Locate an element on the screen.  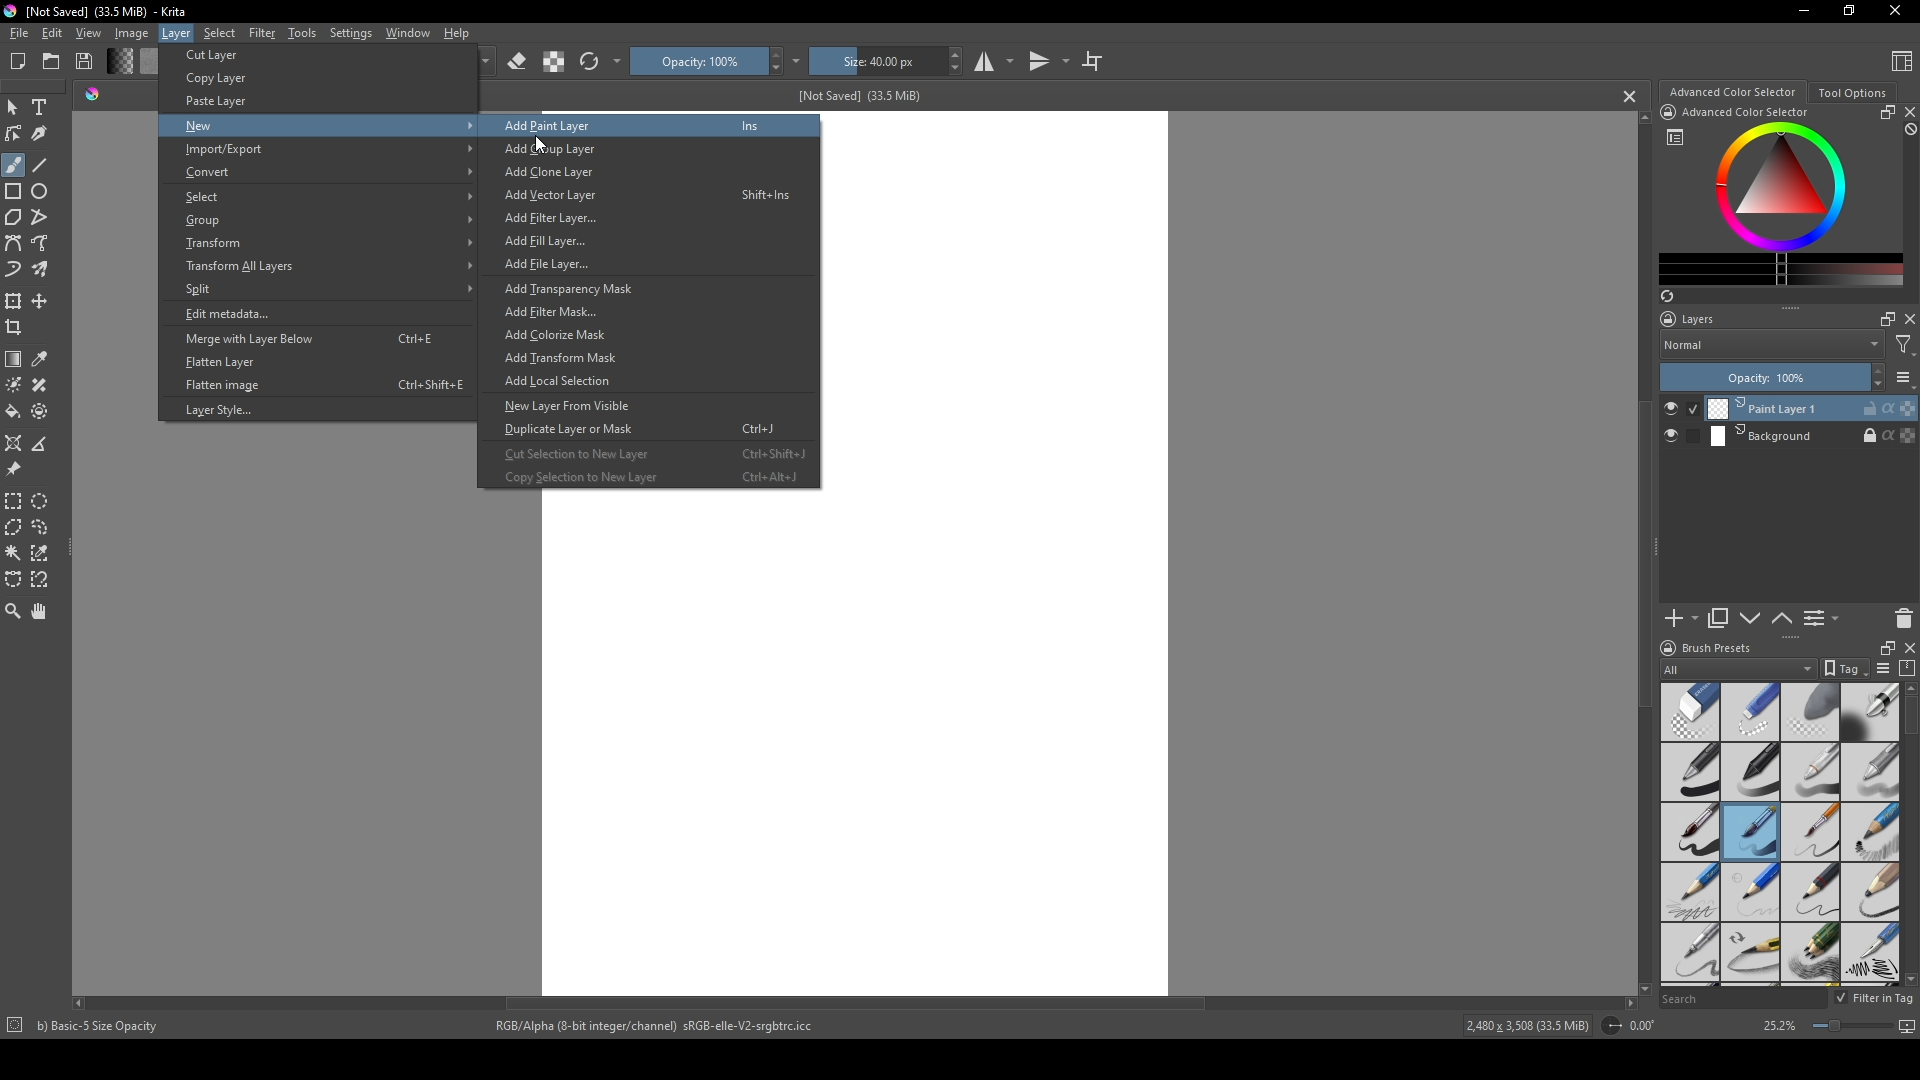
New is located at coordinates (324, 127).